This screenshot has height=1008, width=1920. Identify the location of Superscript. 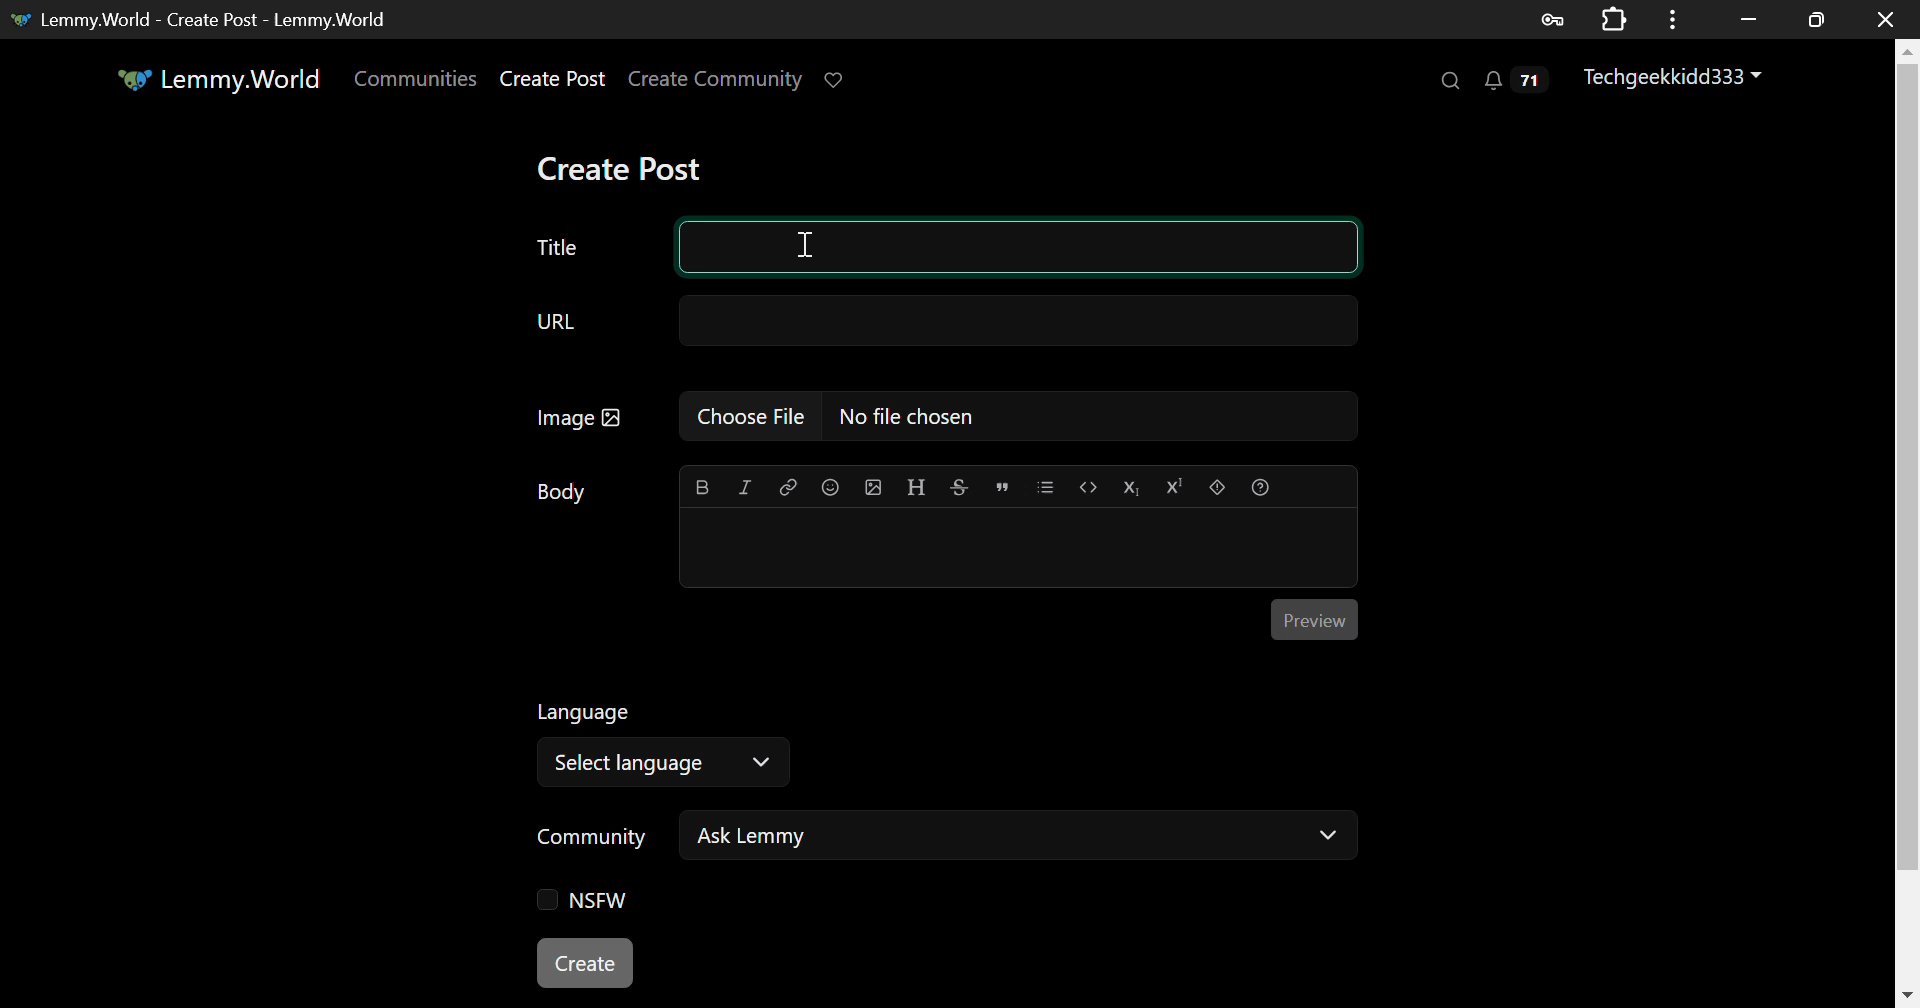
(1172, 485).